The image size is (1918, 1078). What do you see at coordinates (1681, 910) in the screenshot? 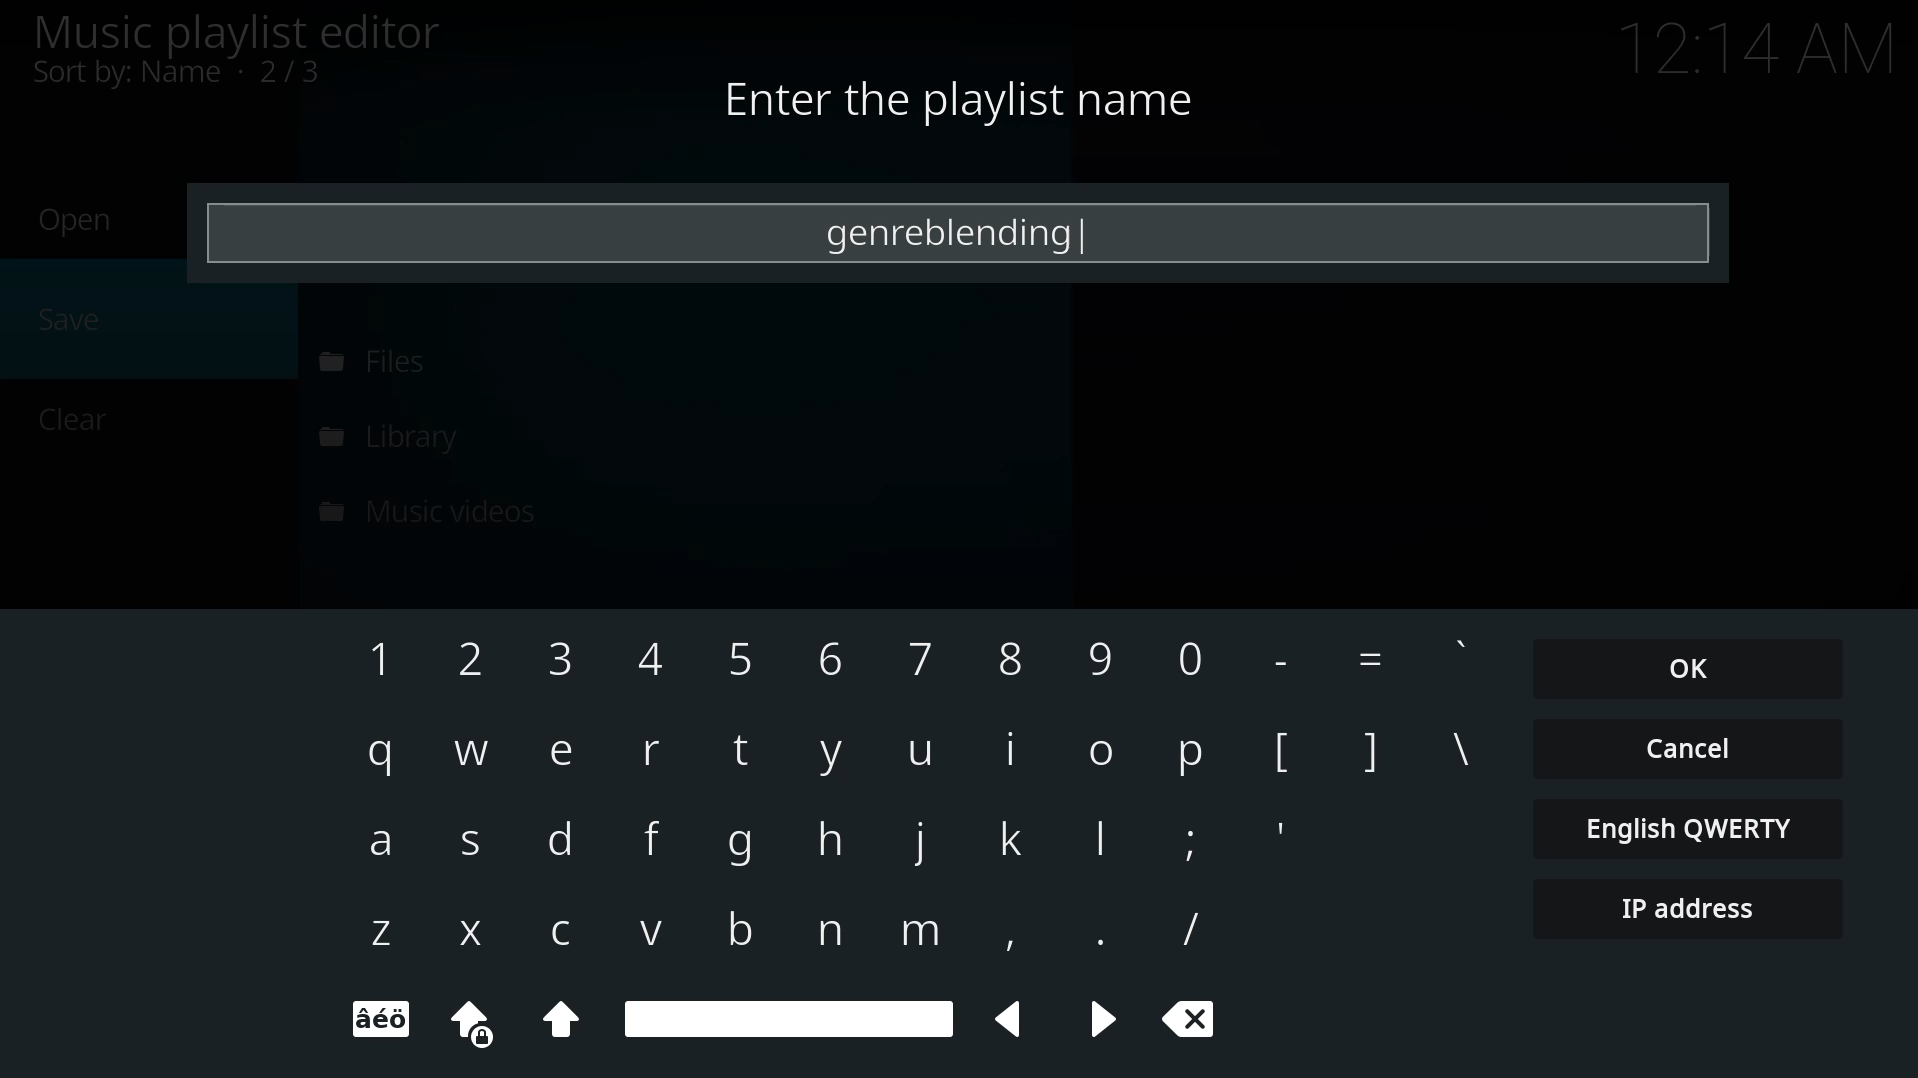
I see `ip address` at bounding box center [1681, 910].